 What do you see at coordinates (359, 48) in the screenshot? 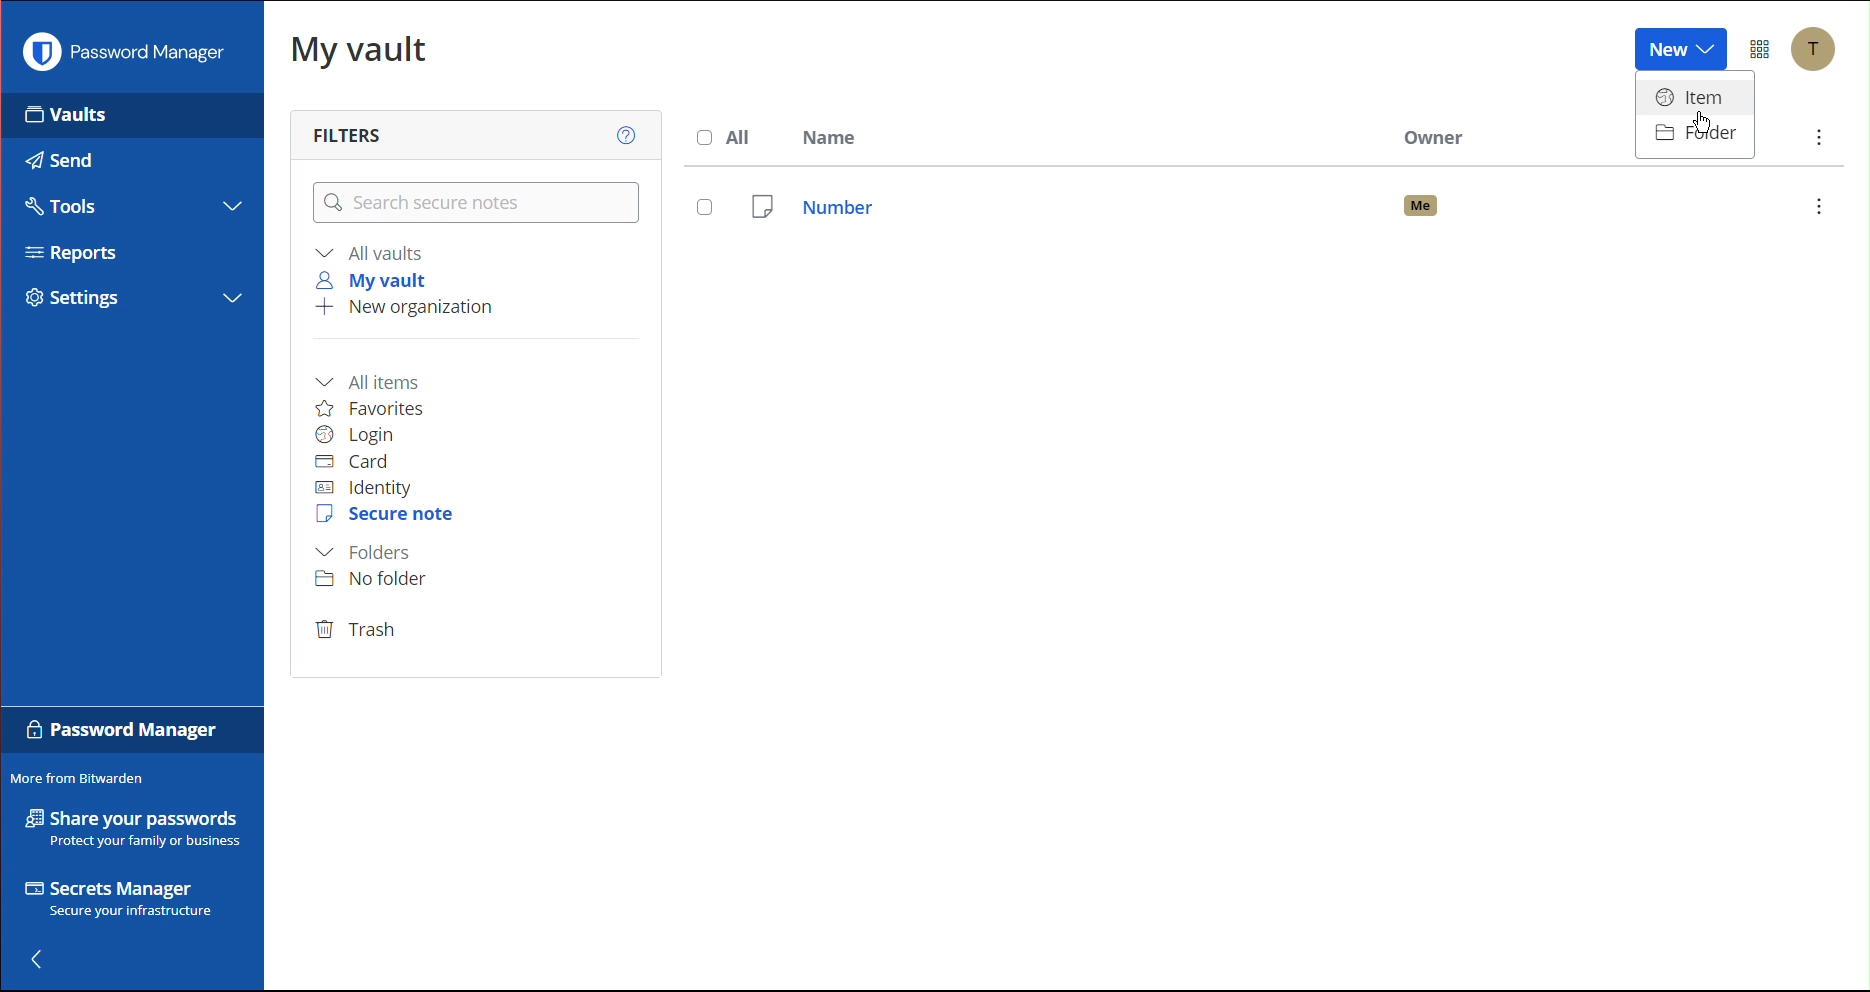
I see `My Vault` at bounding box center [359, 48].